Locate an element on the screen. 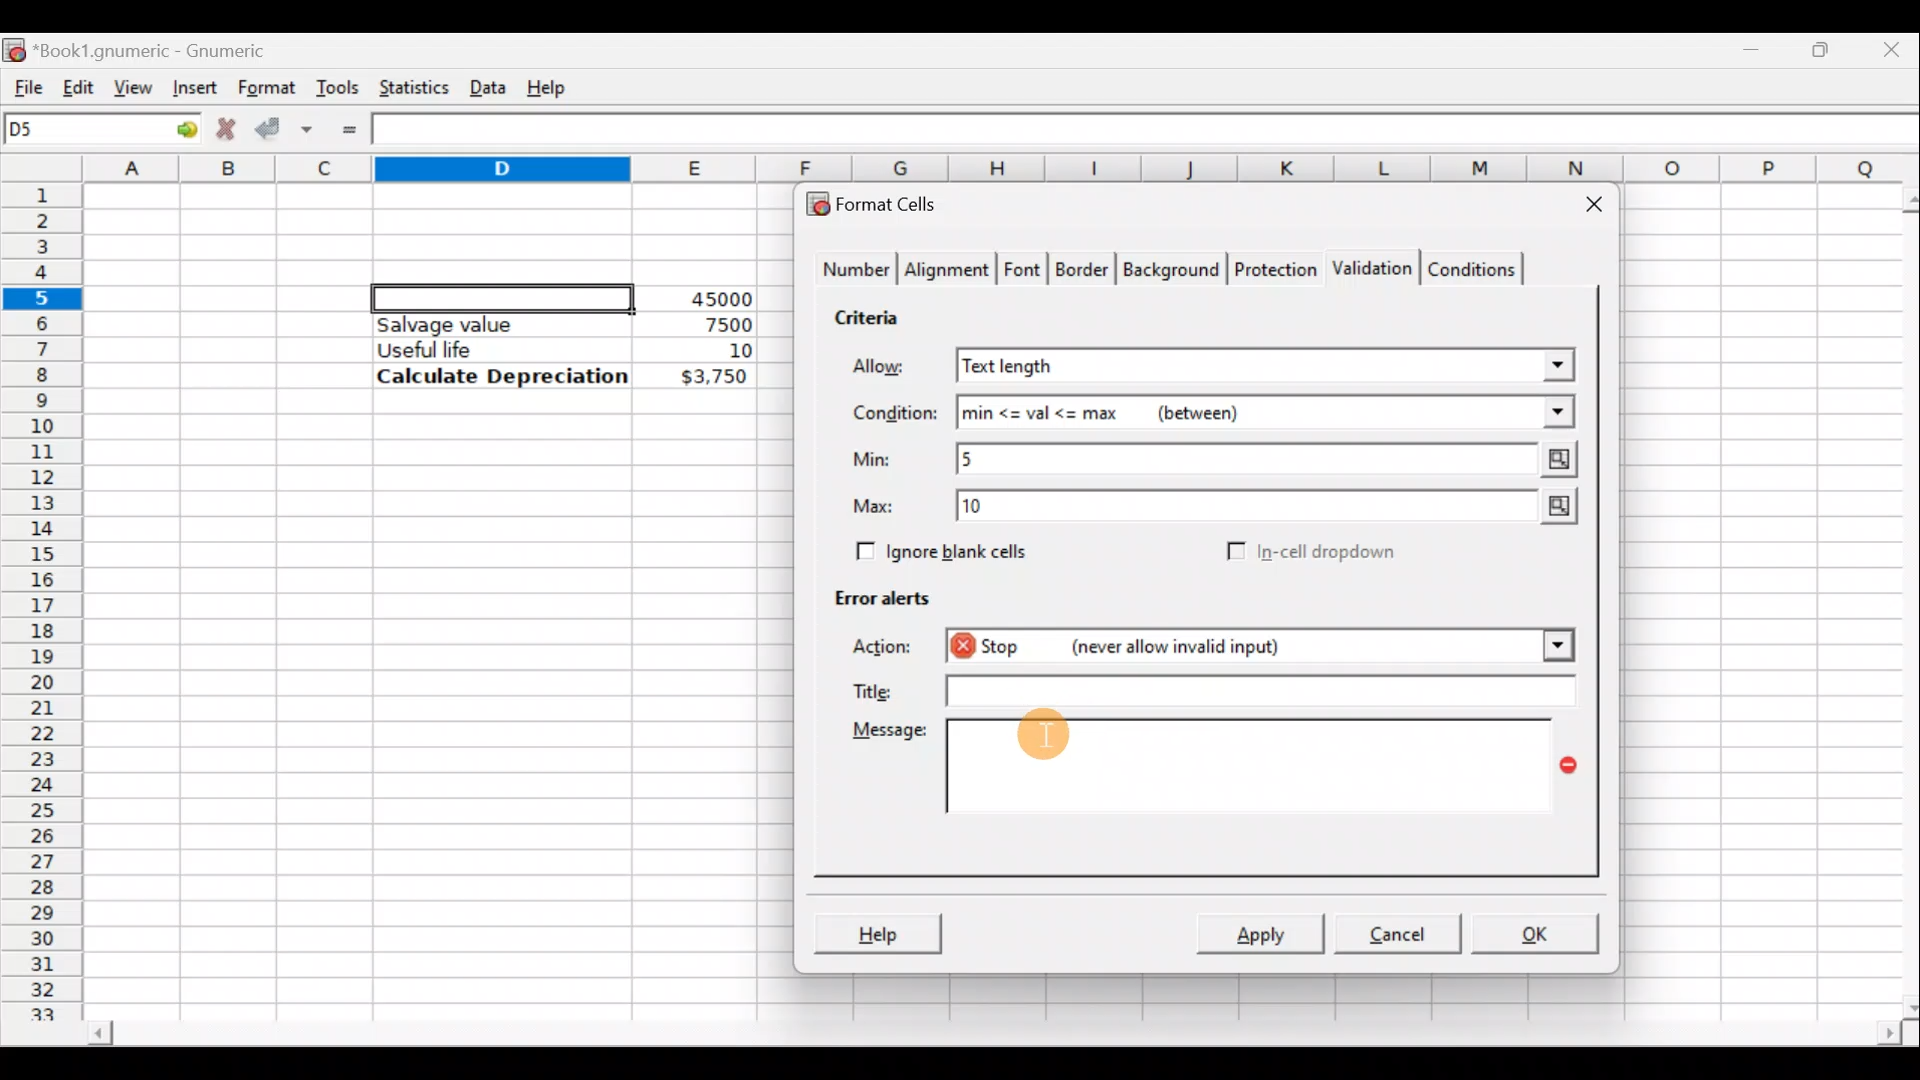  Go to is located at coordinates (179, 130).